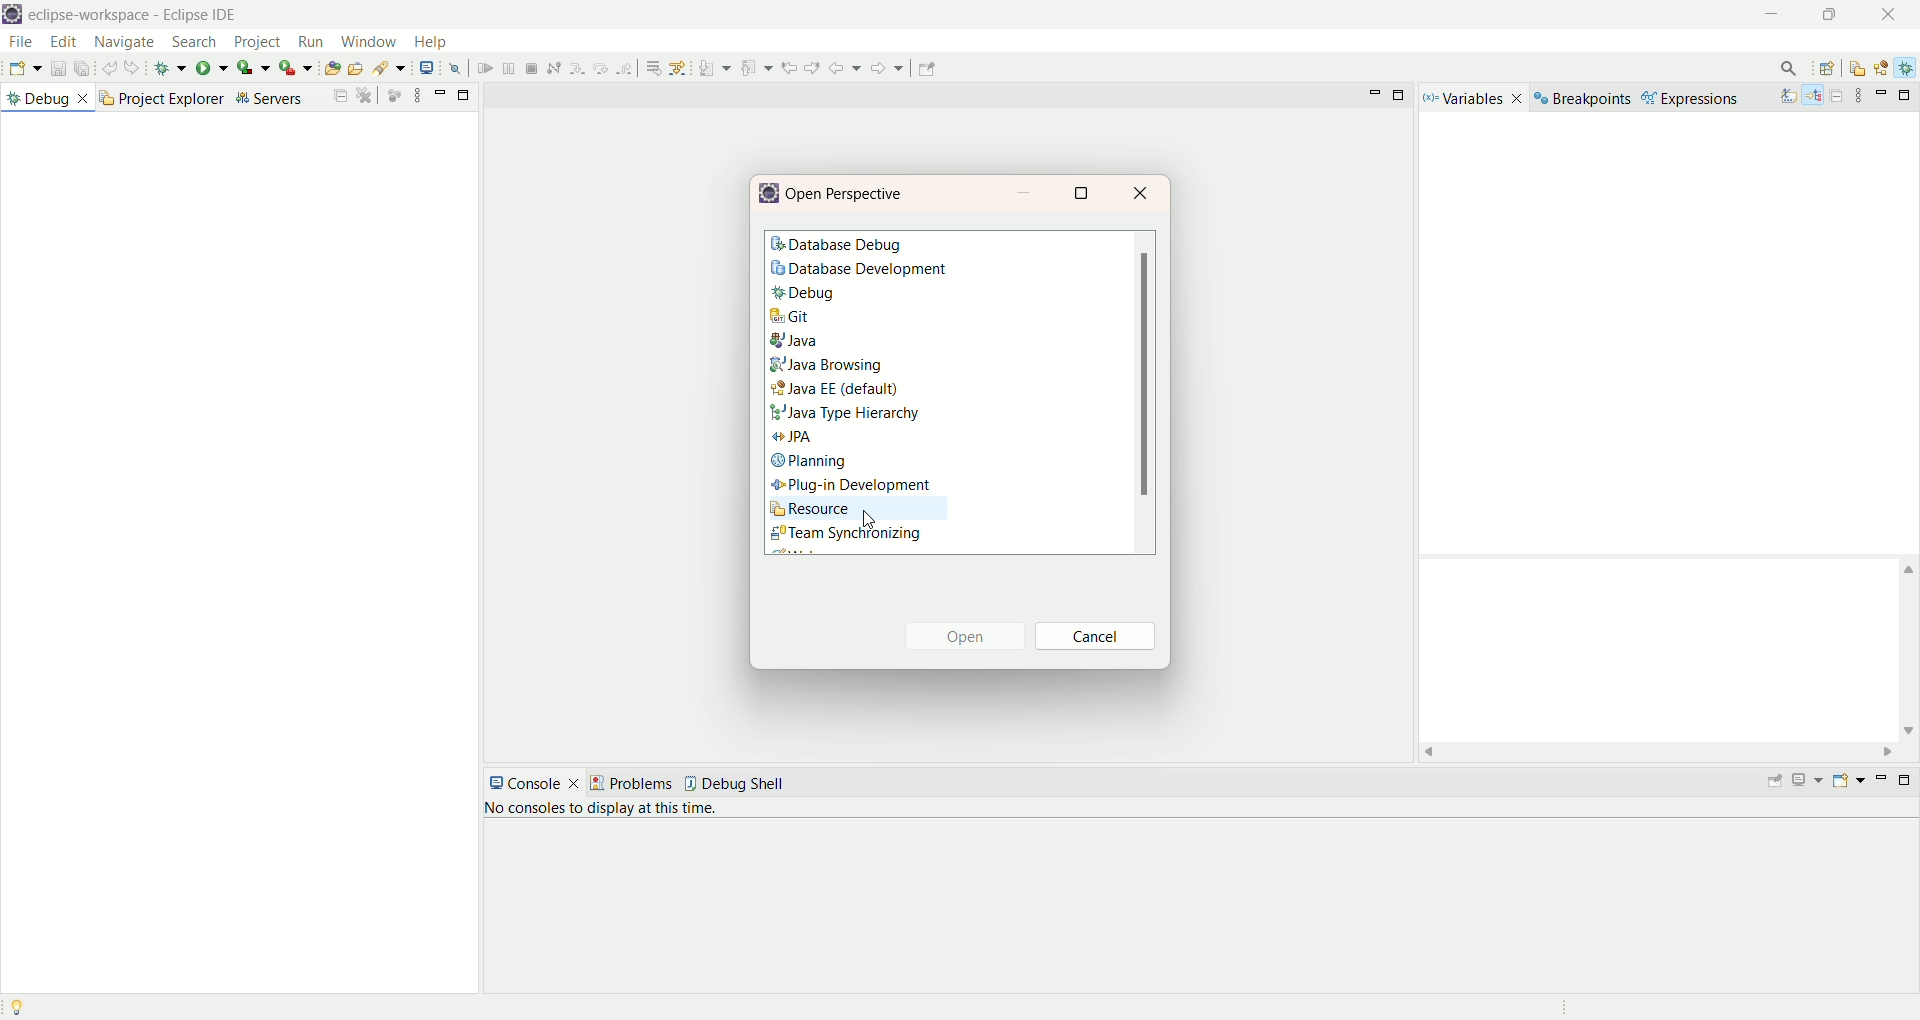 The height and width of the screenshot is (1020, 1920). Describe the element at coordinates (477, 68) in the screenshot. I see `search` at that location.